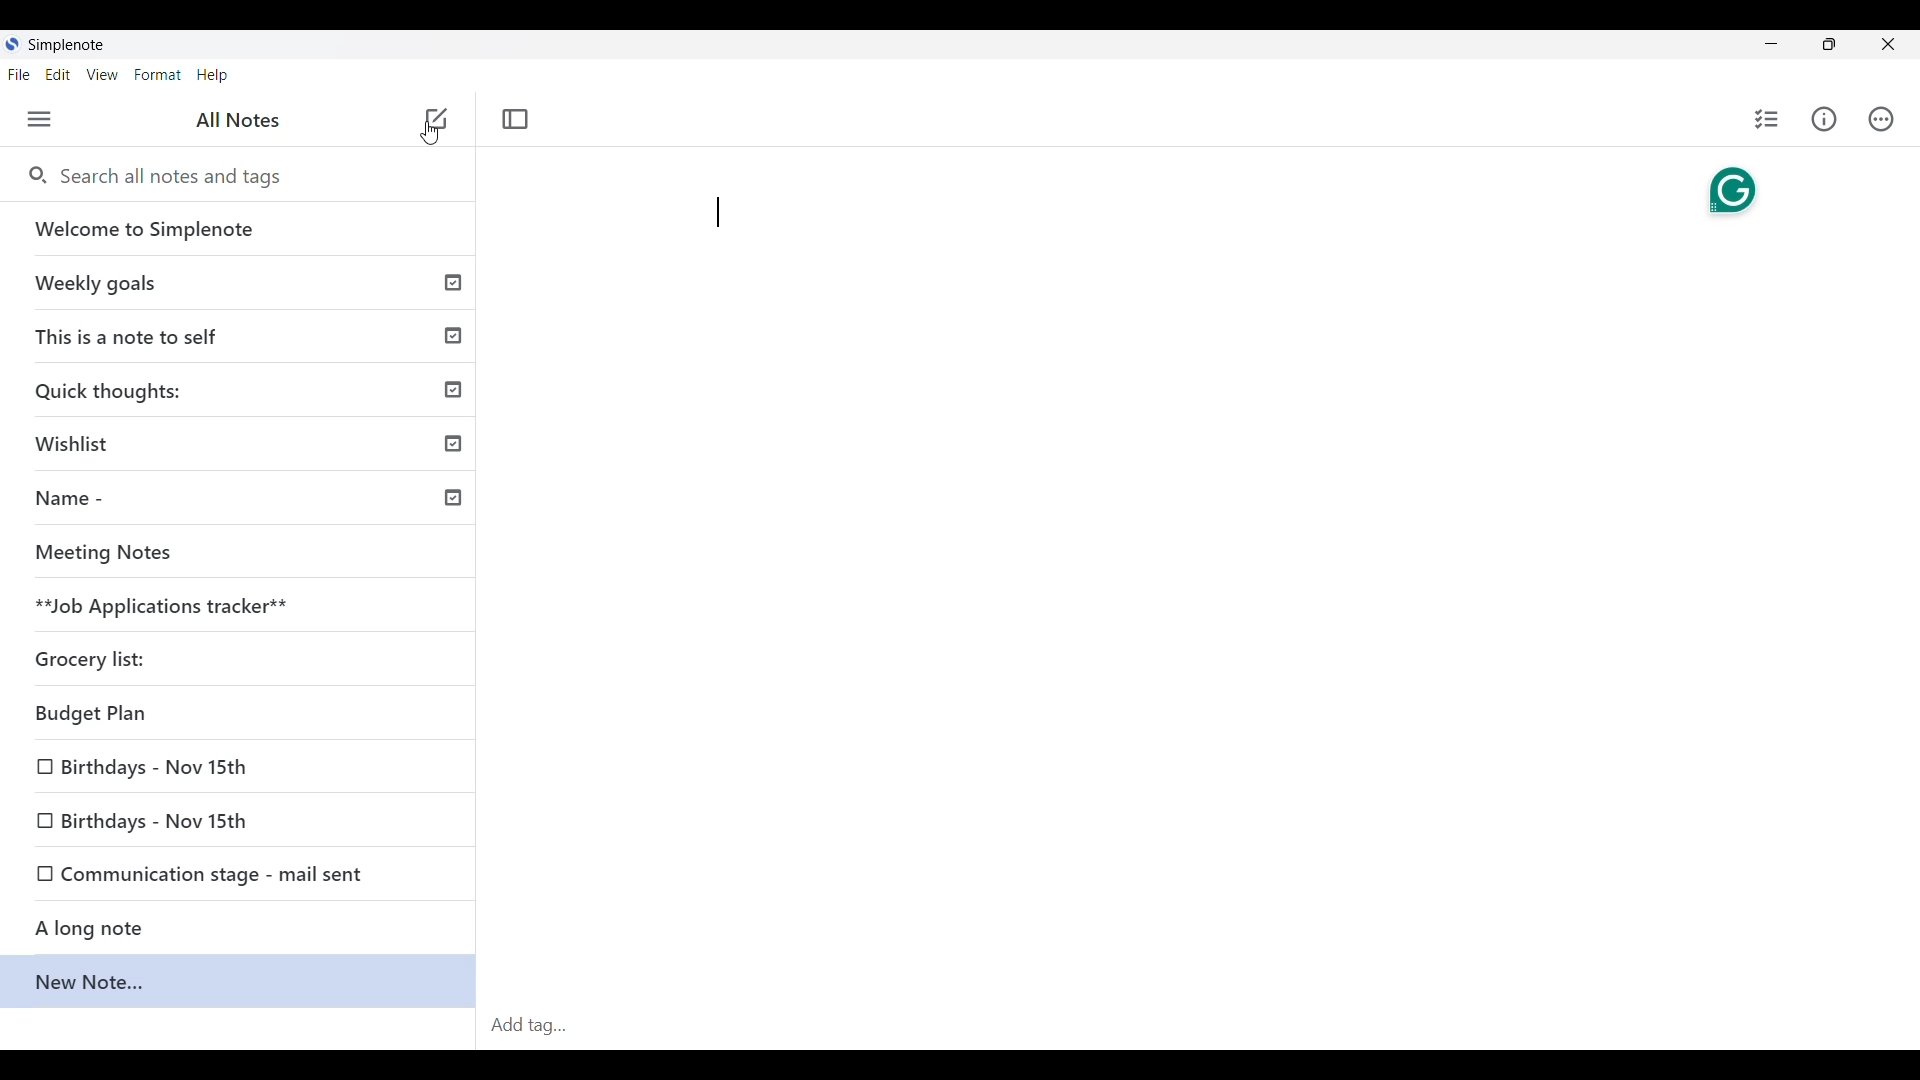  Describe the element at coordinates (1882, 119) in the screenshot. I see `Actions` at that location.